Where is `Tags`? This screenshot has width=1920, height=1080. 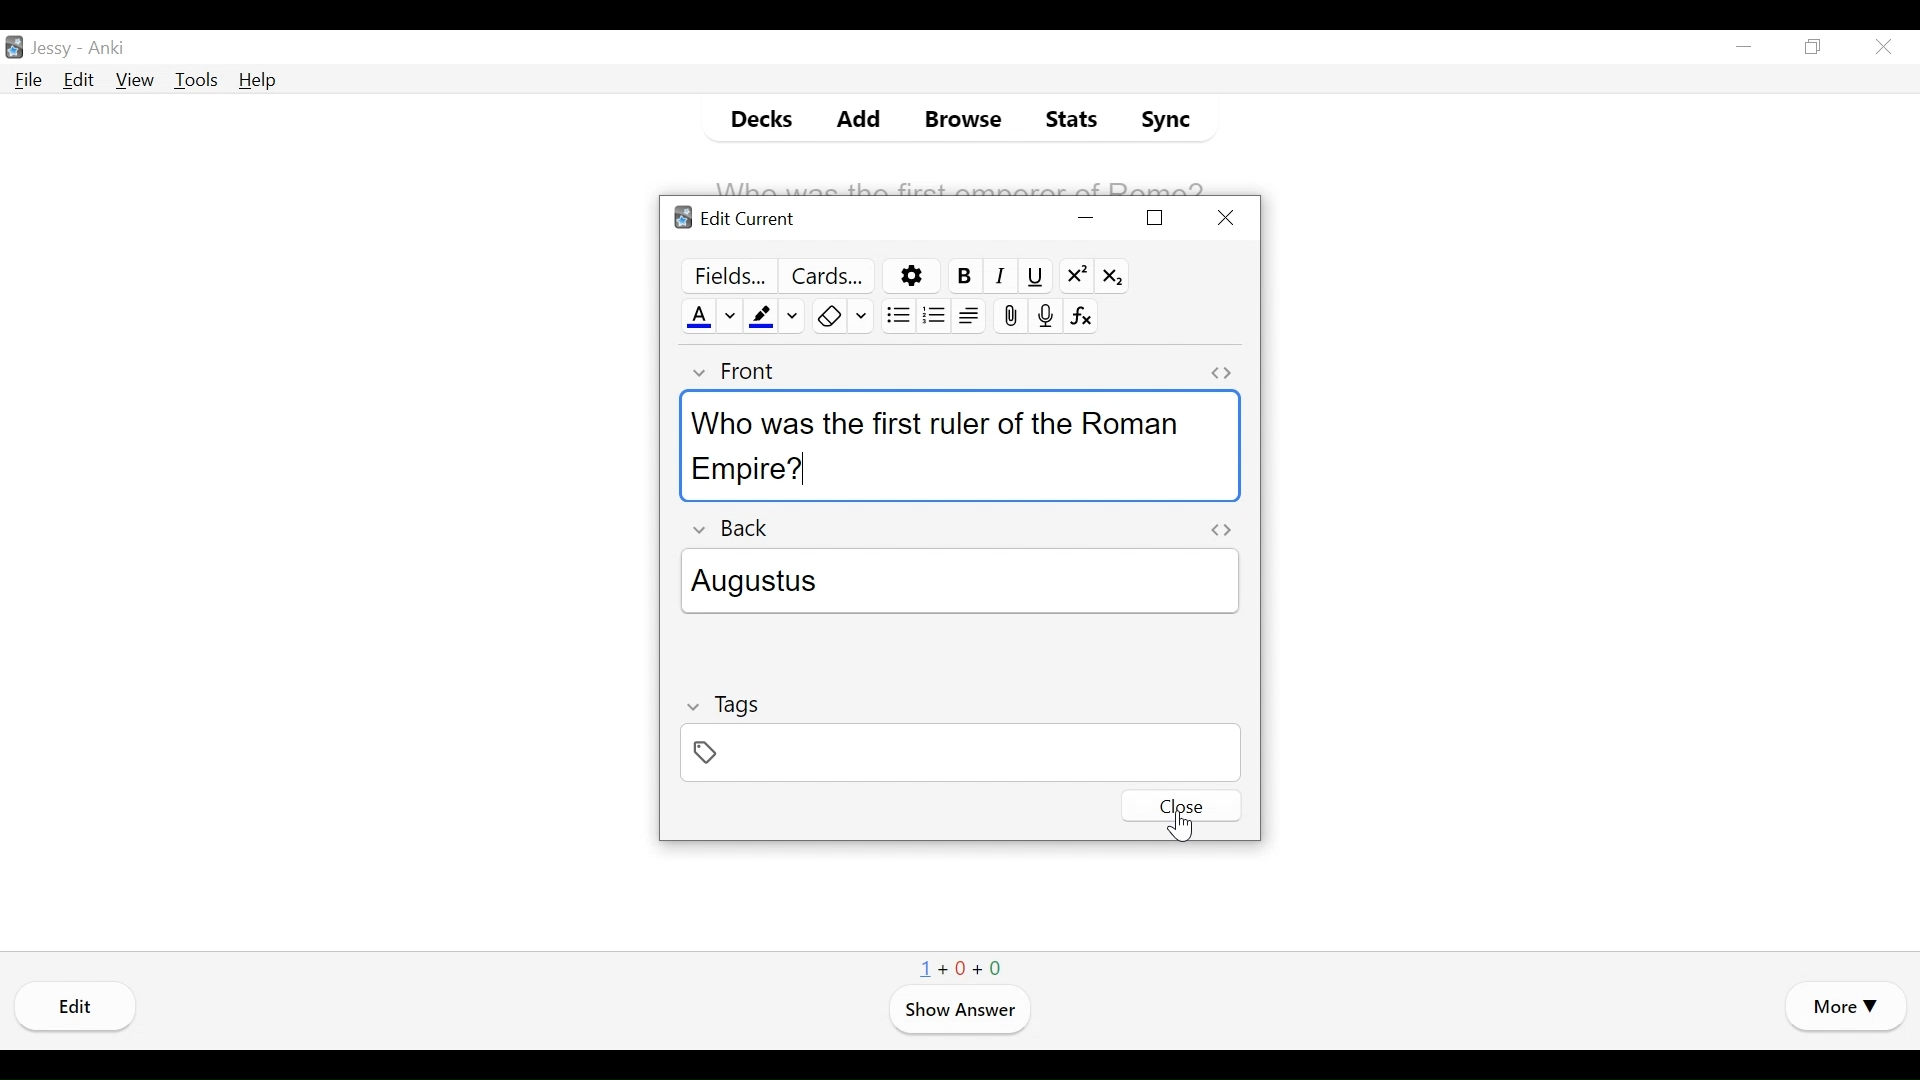
Tags is located at coordinates (729, 703).